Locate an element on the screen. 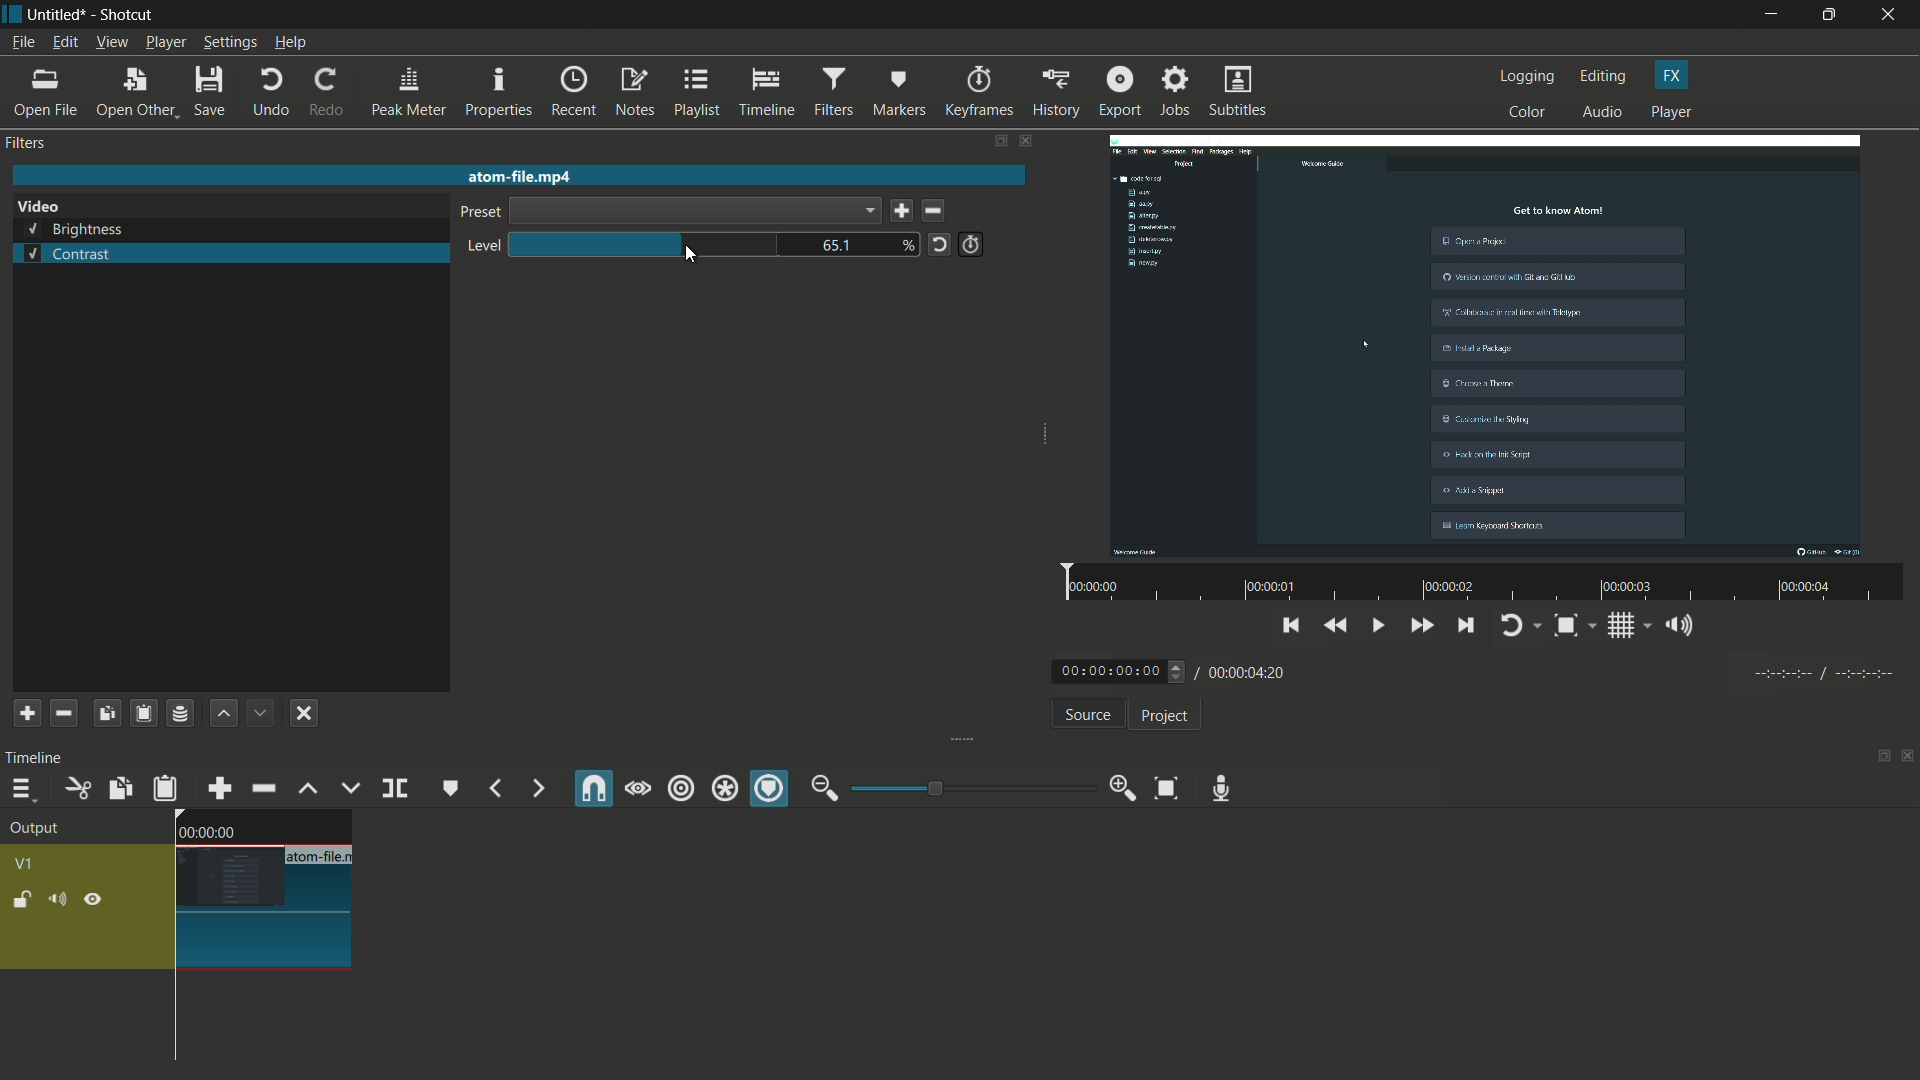 The image size is (1920, 1080). save a filter set is located at coordinates (179, 715).